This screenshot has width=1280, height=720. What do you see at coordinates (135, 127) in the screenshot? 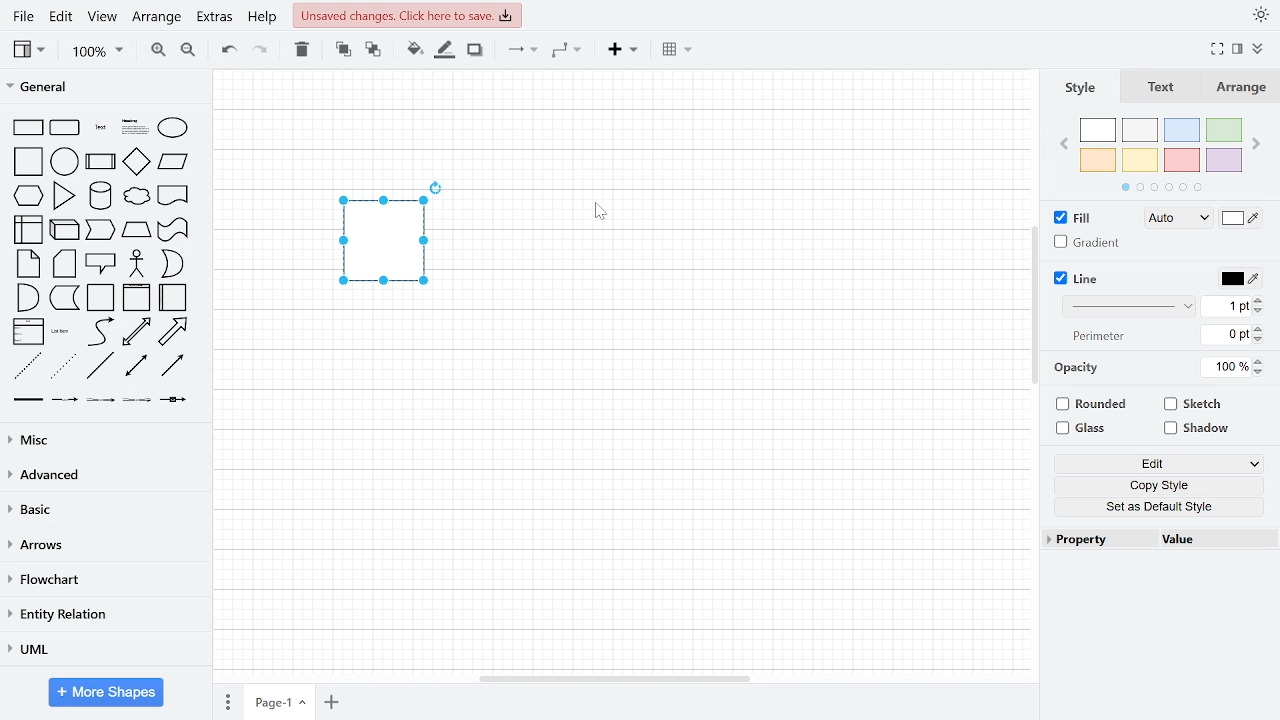
I see `headlines` at bounding box center [135, 127].